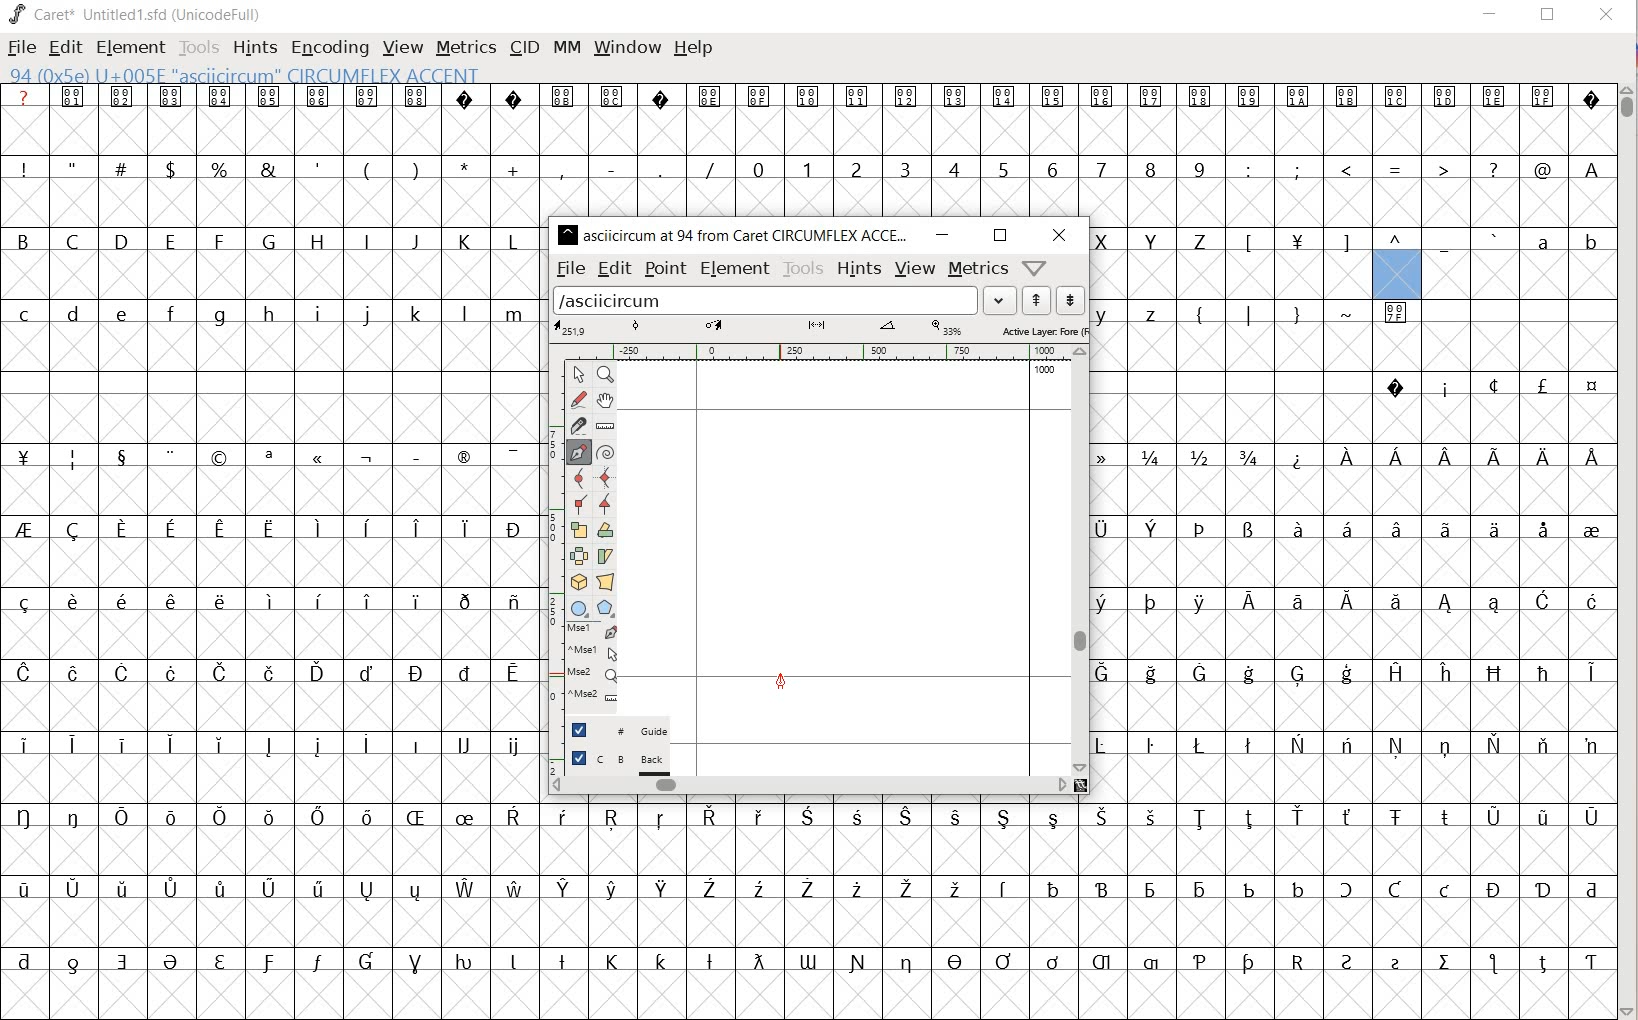  Describe the element at coordinates (1032, 267) in the screenshot. I see `window/help` at that location.